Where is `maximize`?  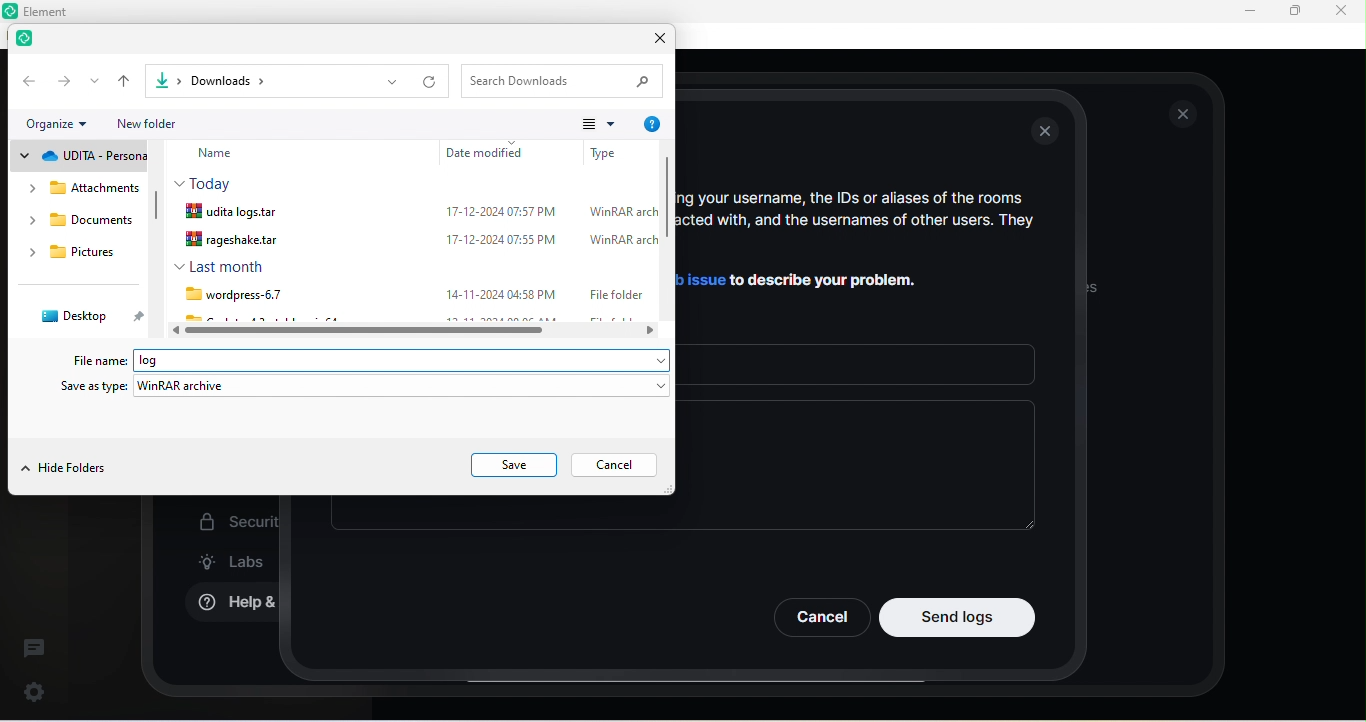 maximize is located at coordinates (1294, 12).